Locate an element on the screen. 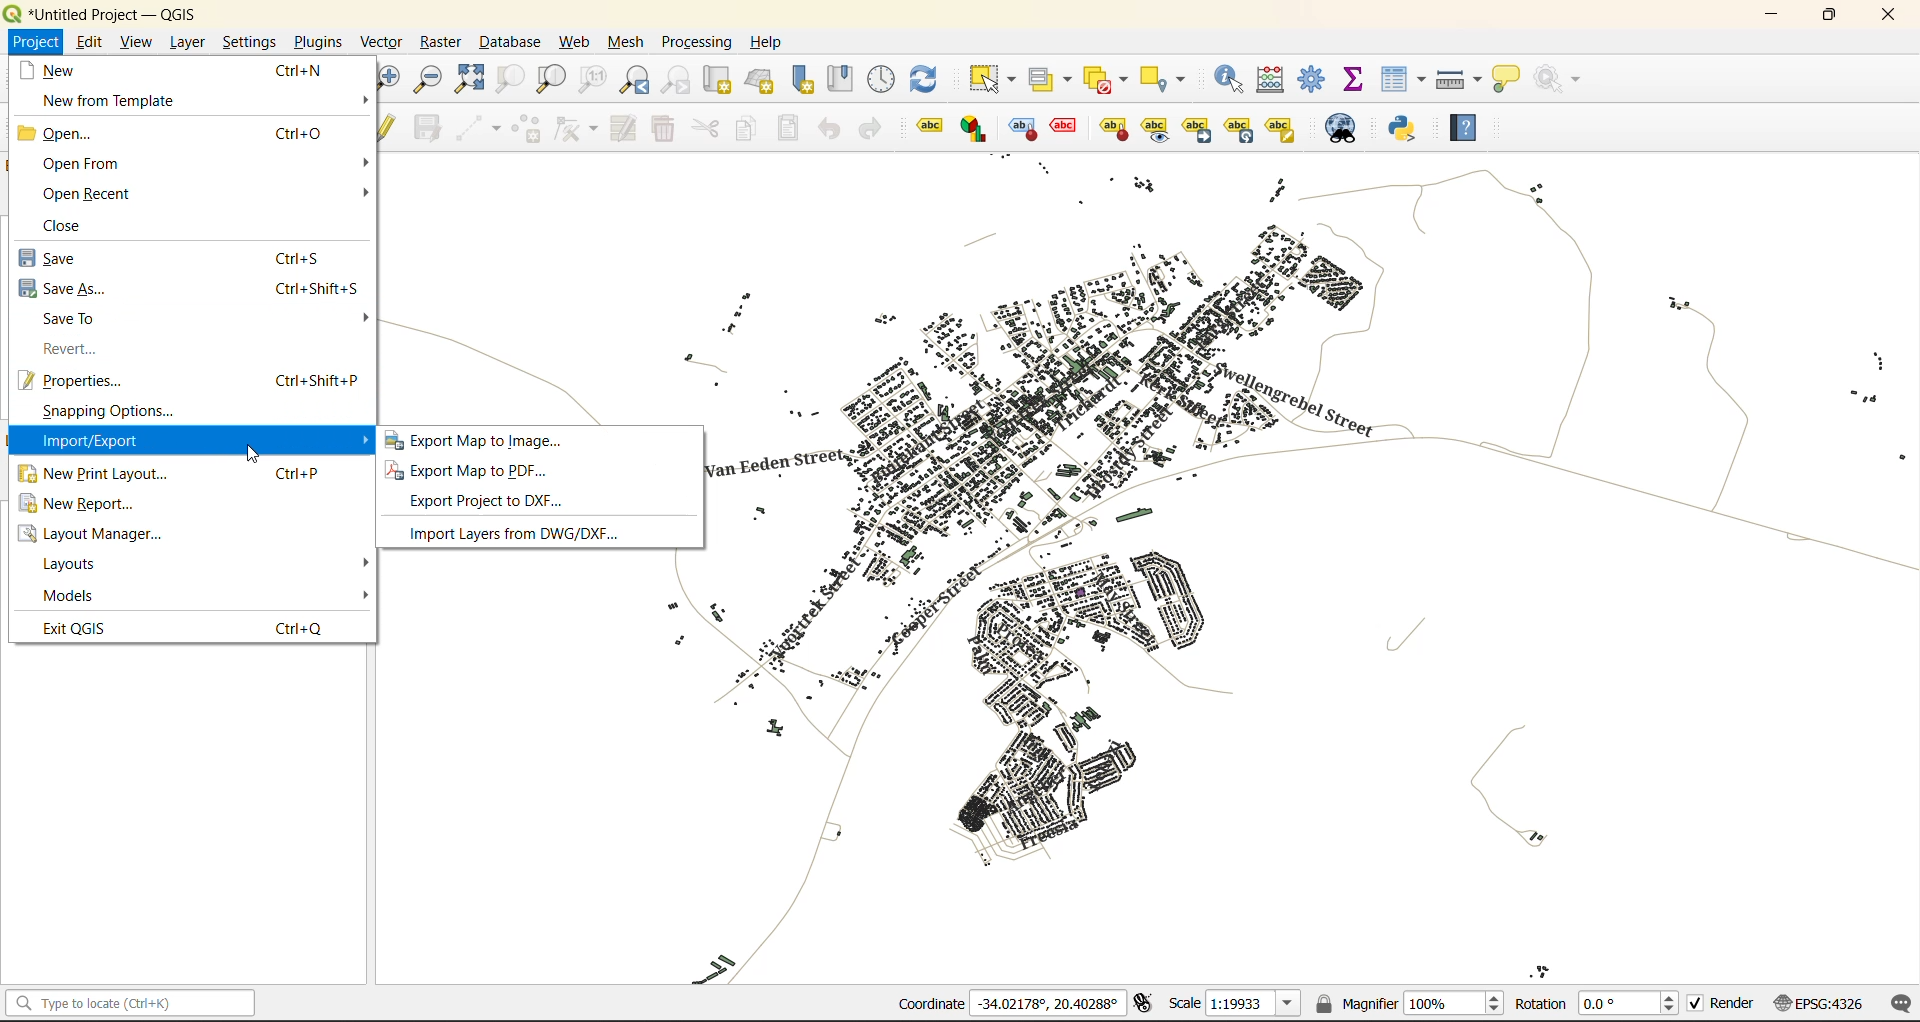 This screenshot has width=1920, height=1022. open is located at coordinates (64, 132).